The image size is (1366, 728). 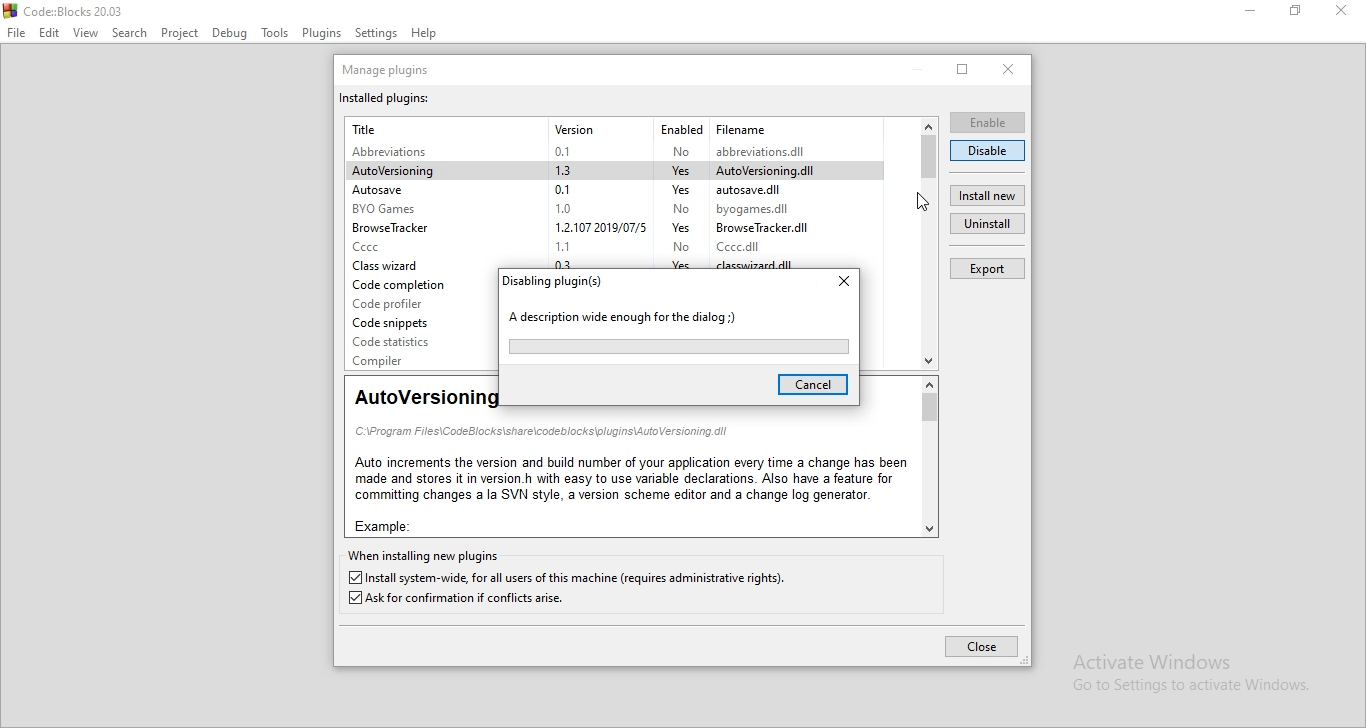 I want to click on Enabled, so click(x=679, y=127).